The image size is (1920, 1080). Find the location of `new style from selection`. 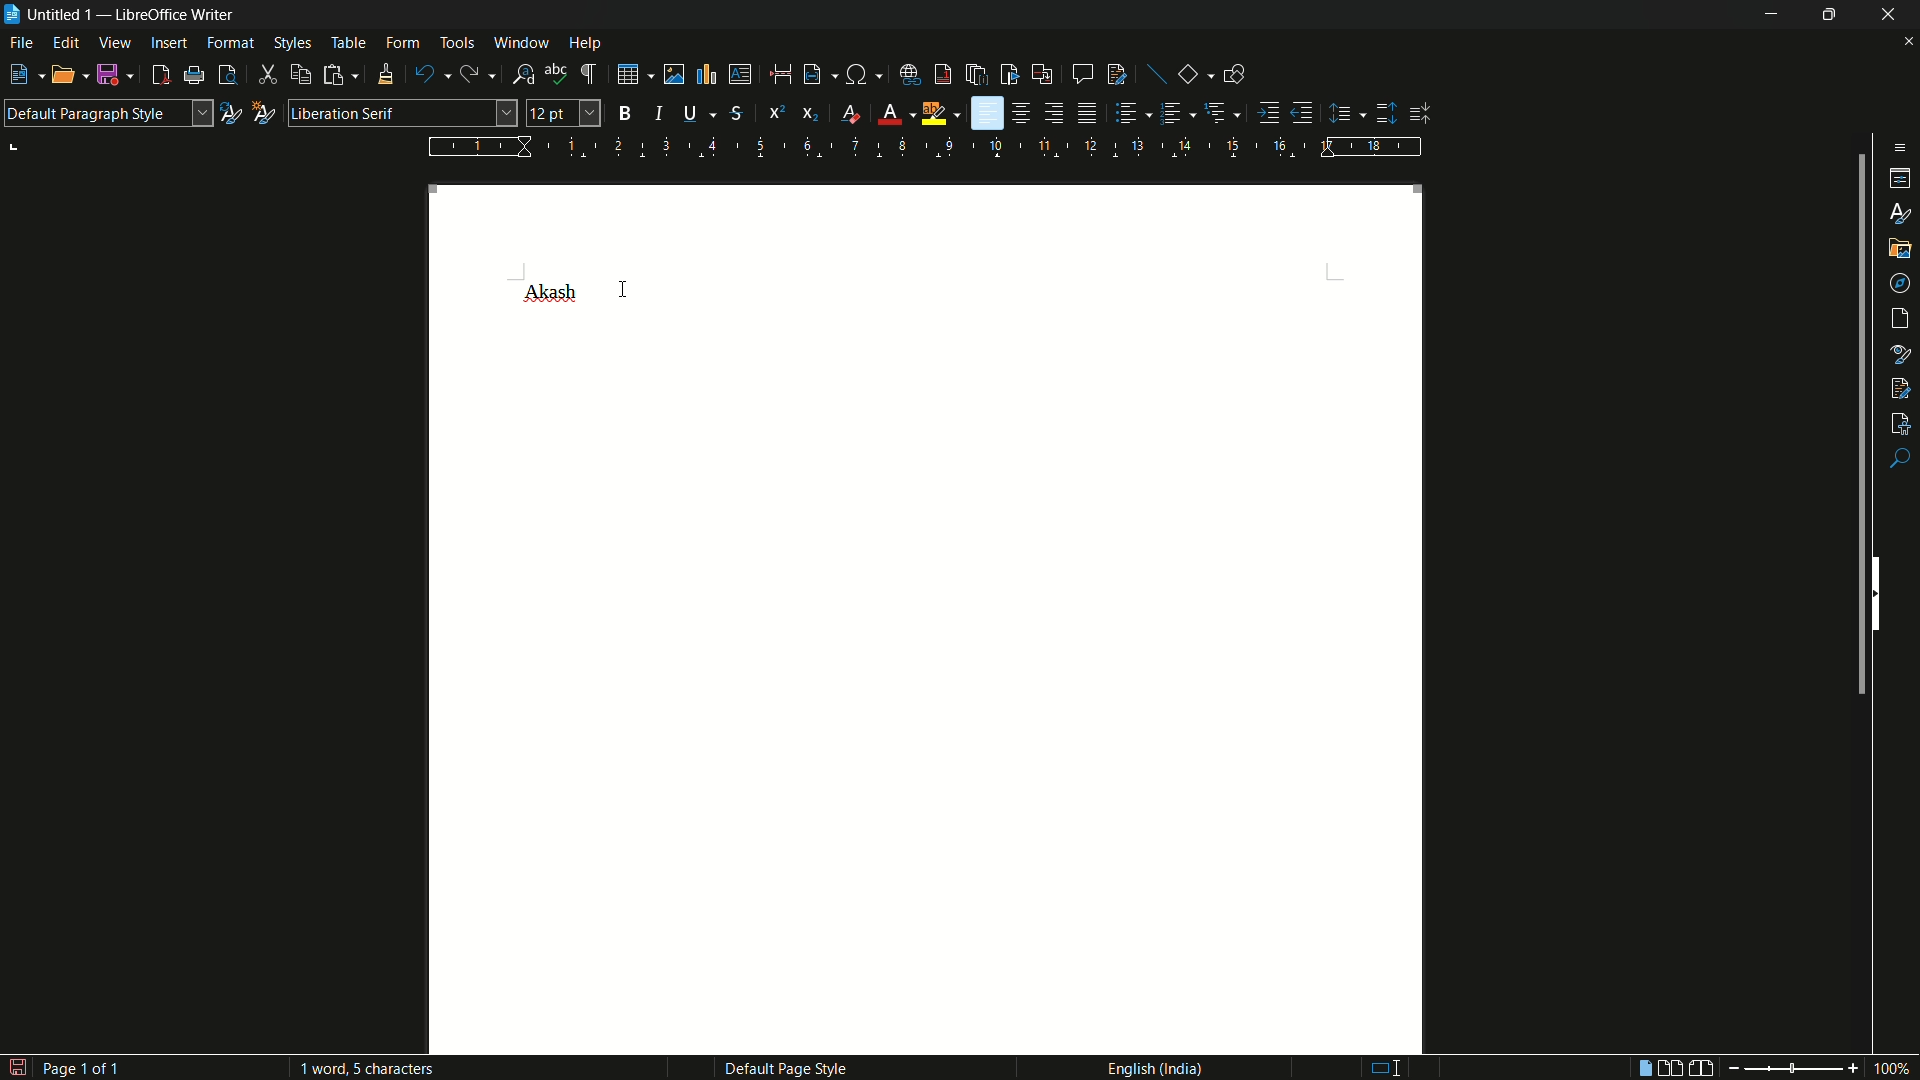

new style from selection is located at coordinates (261, 111).